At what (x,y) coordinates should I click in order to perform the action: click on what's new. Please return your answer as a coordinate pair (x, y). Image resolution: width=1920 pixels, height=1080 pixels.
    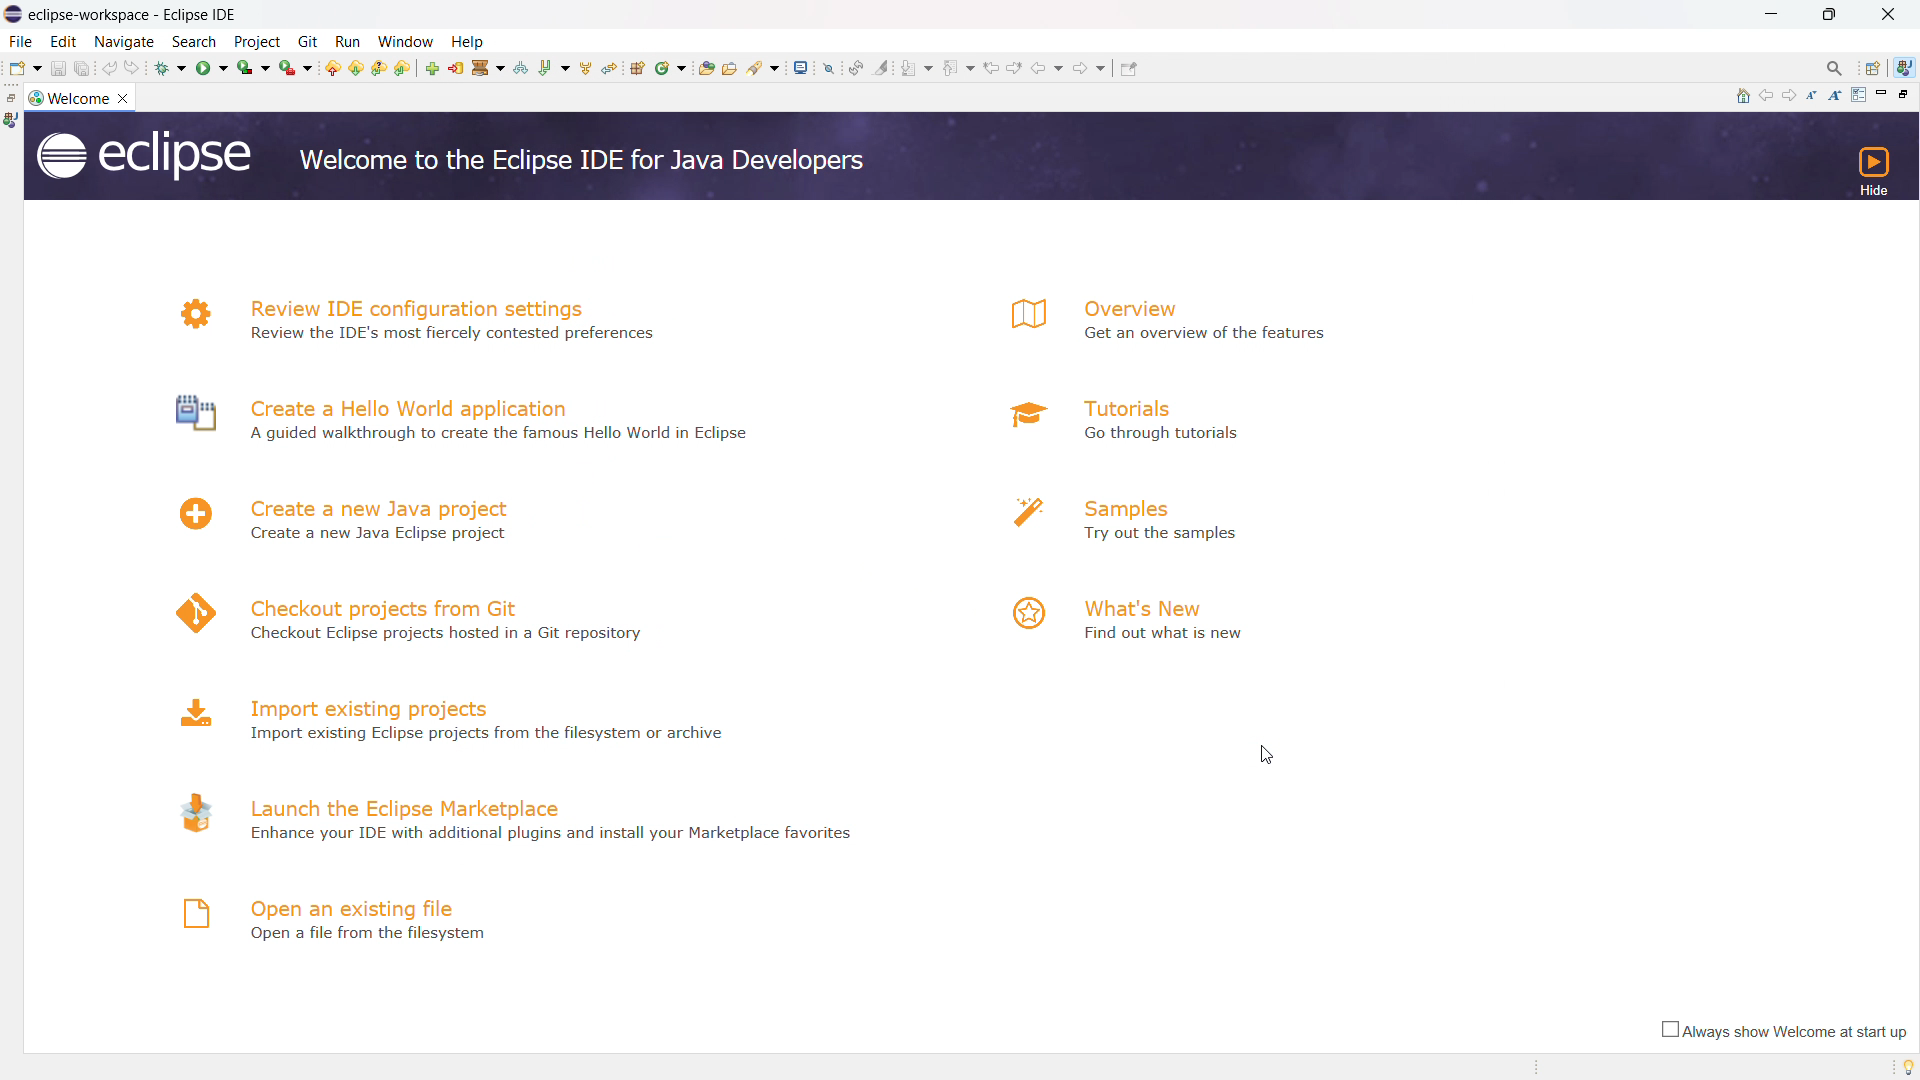
    Looking at the image, I should click on (1153, 603).